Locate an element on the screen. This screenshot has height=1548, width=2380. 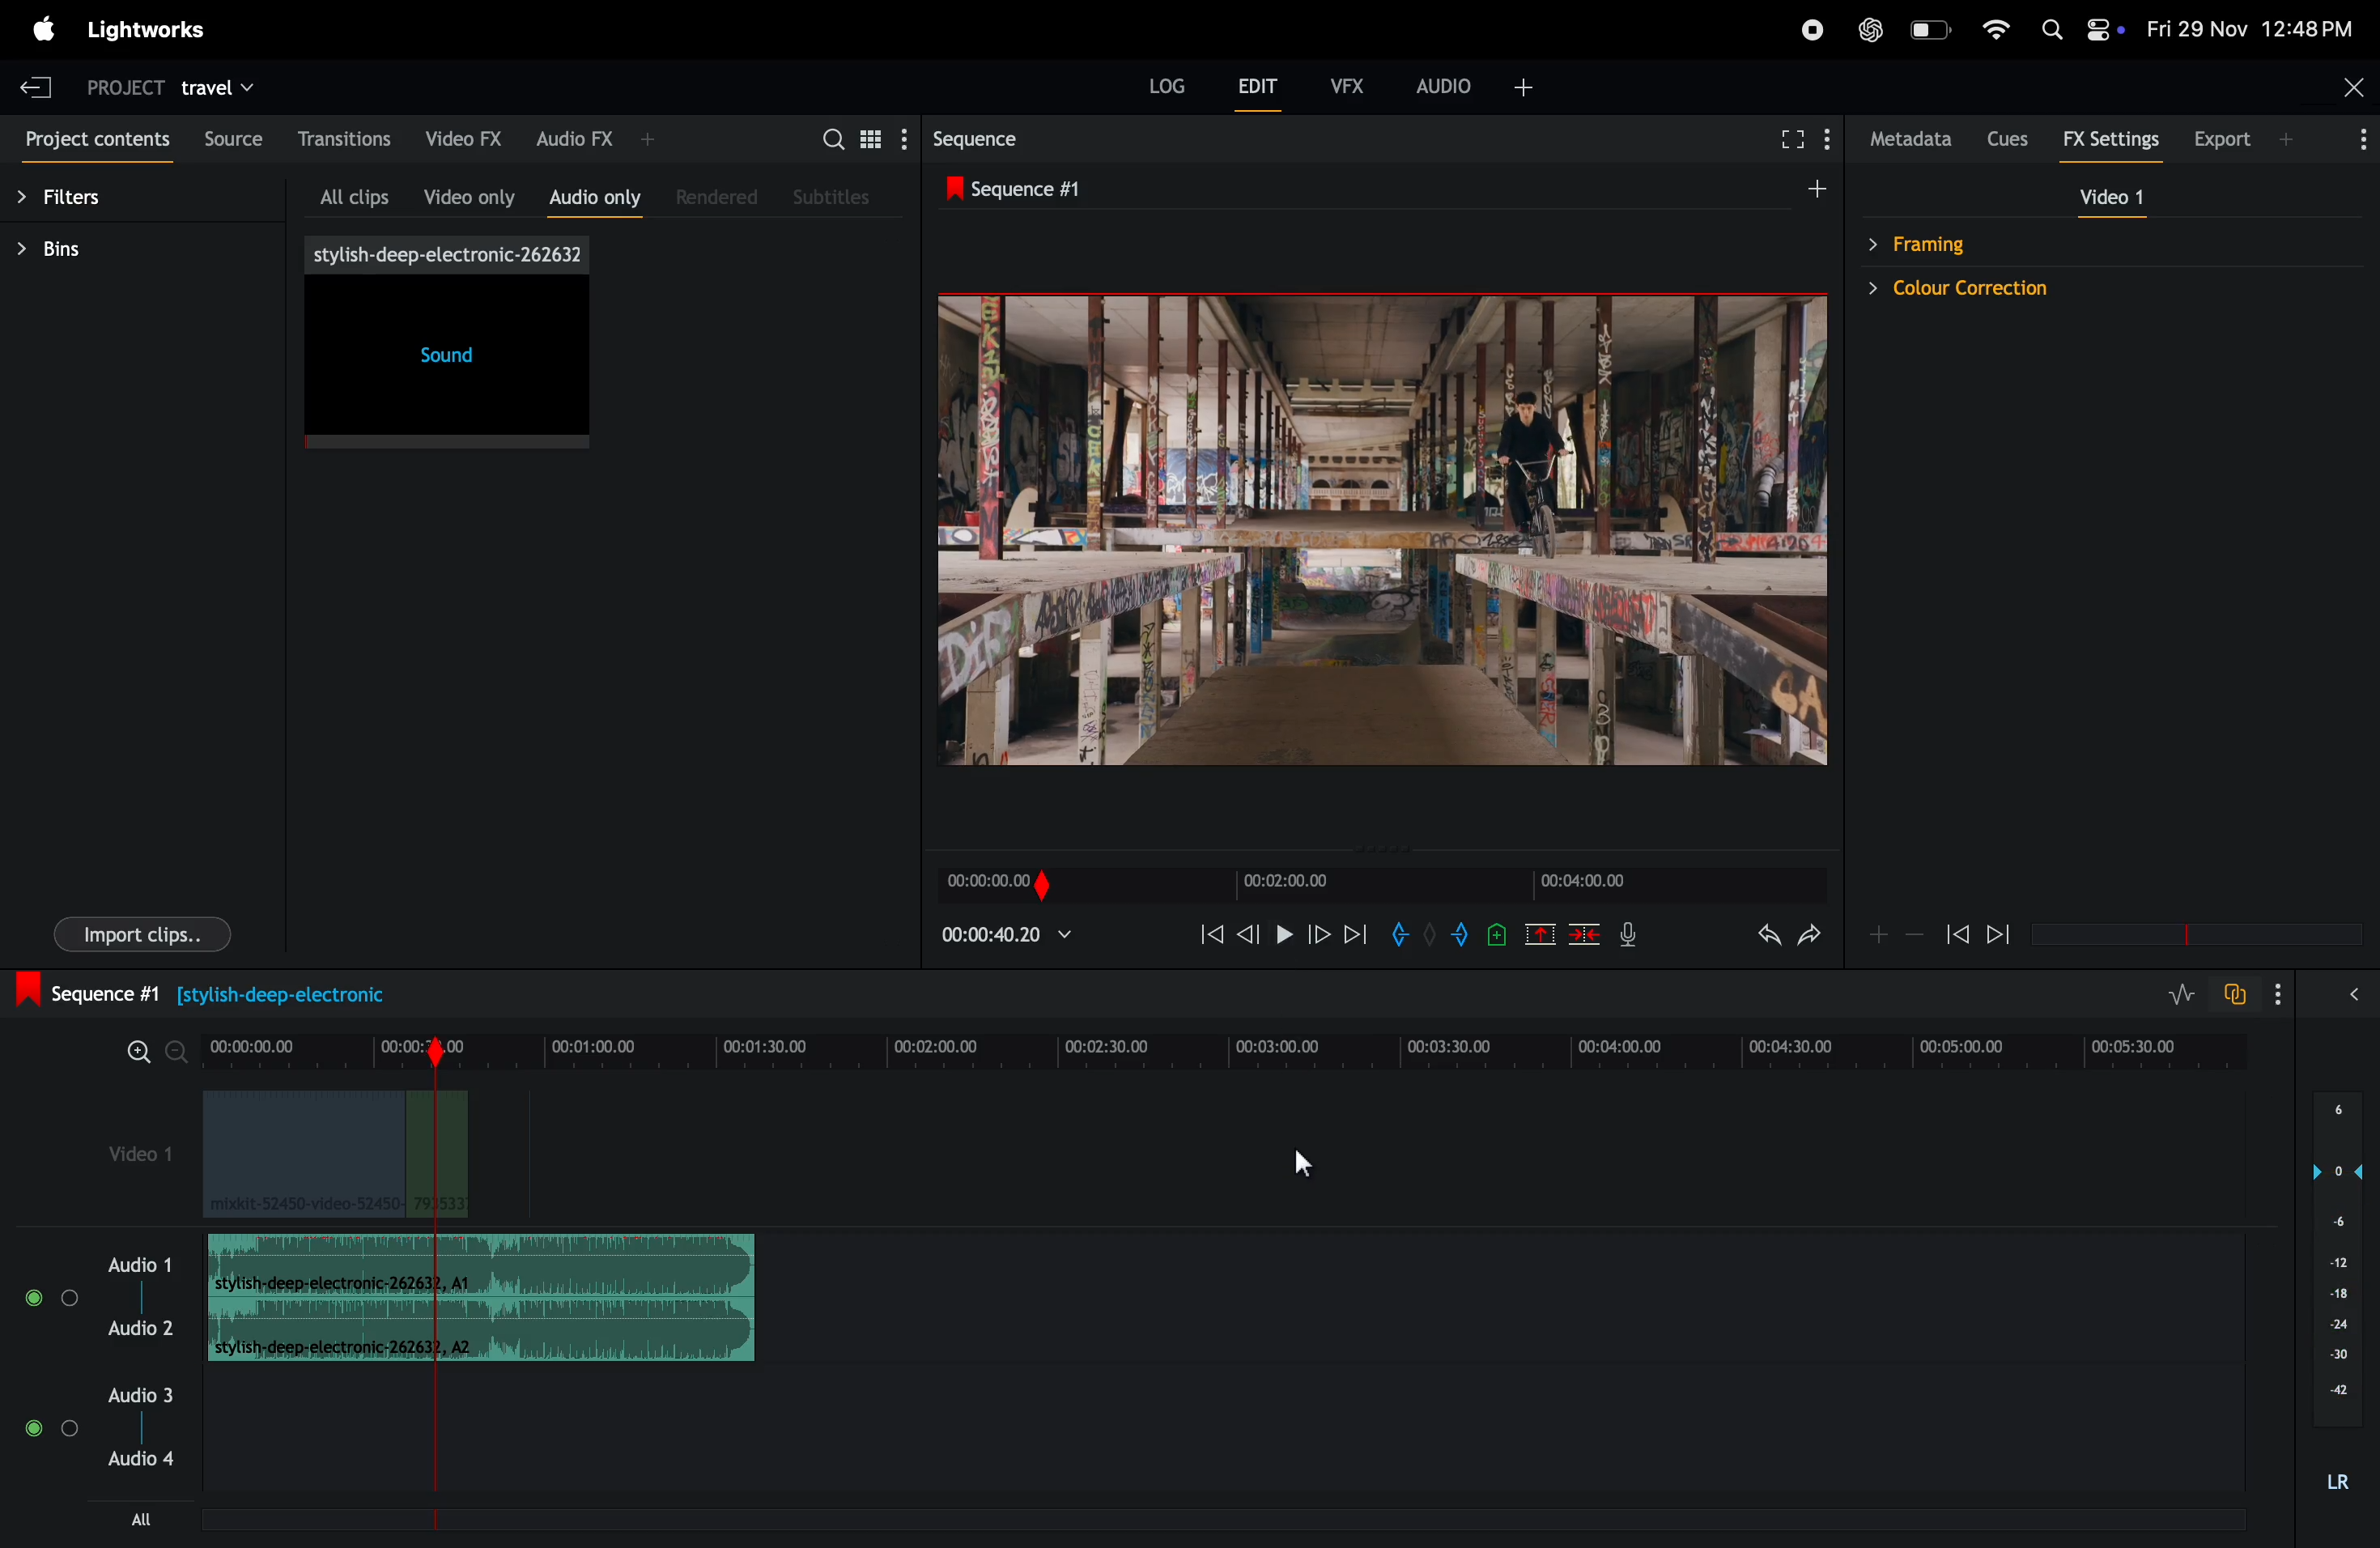
filters is located at coordinates (93, 200).